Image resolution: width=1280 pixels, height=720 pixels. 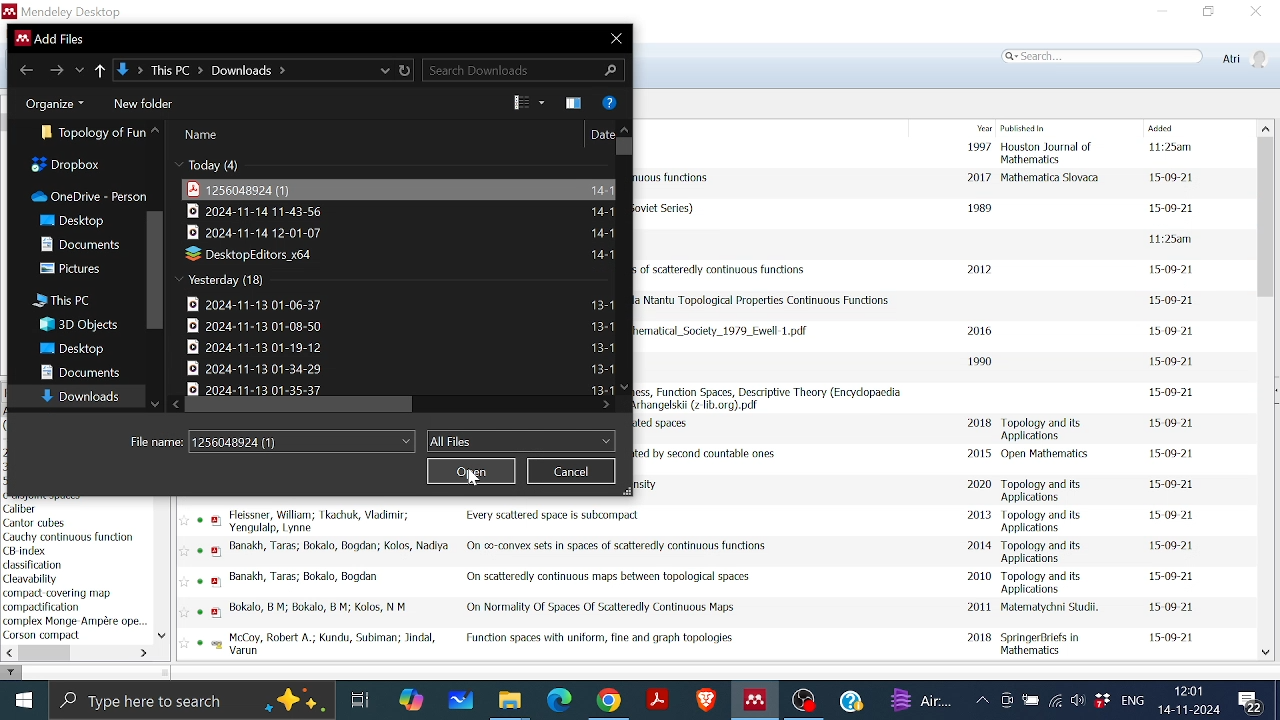 What do you see at coordinates (1167, 636) in the screenshot?
I see `date` at bounding box center [1167, 636].